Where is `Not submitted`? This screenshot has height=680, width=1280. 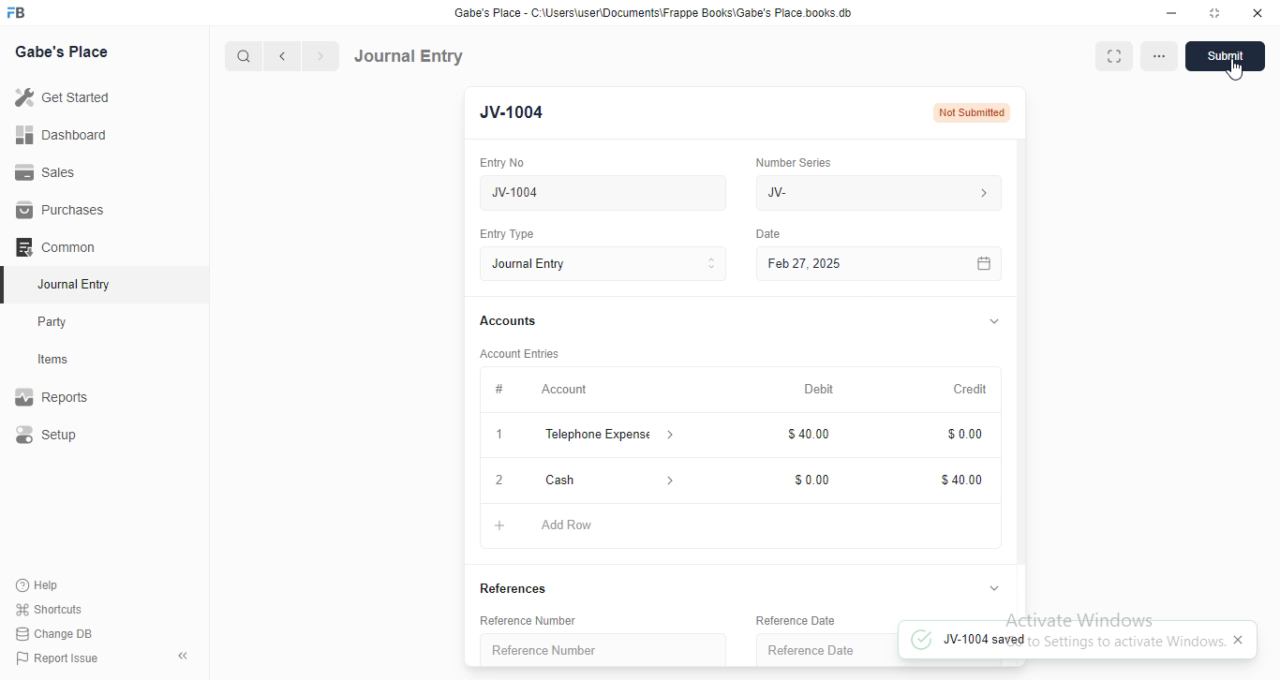 Not submitted is located at coordinates (971, 112).